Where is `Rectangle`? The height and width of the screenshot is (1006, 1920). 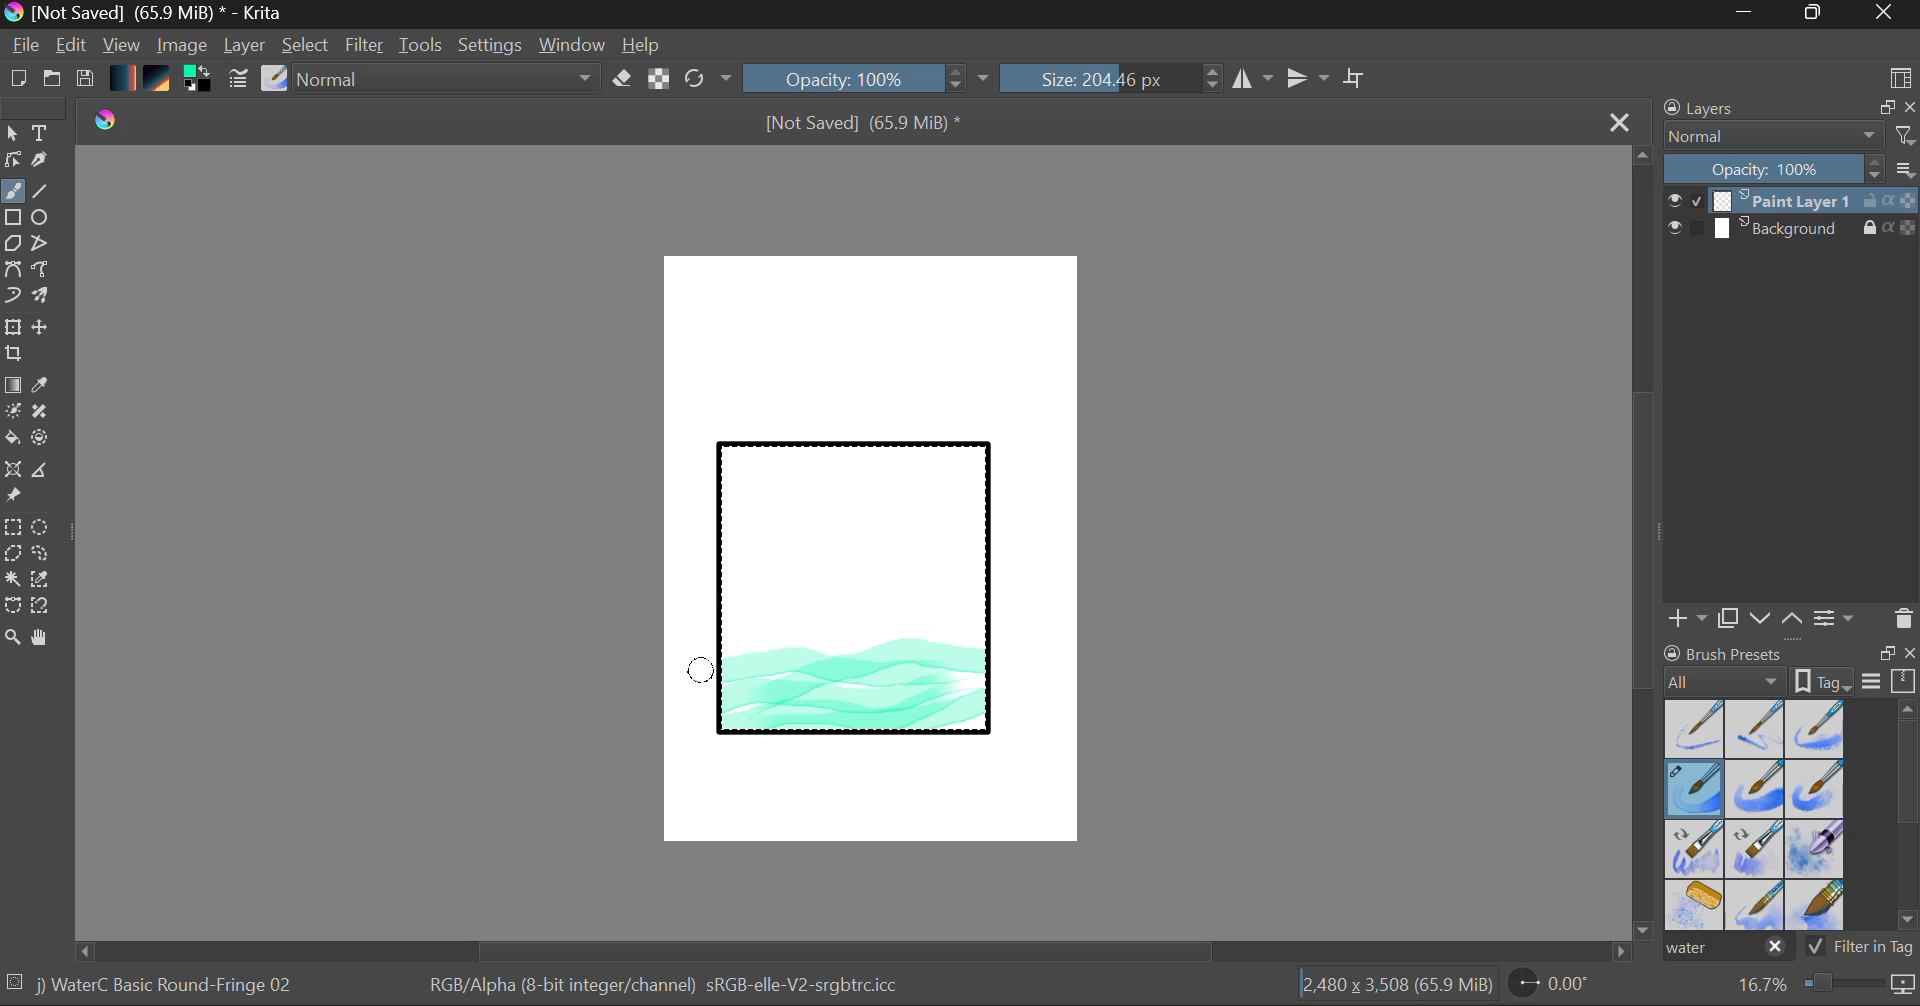 Rectangle is located at coordinates (14, 219).